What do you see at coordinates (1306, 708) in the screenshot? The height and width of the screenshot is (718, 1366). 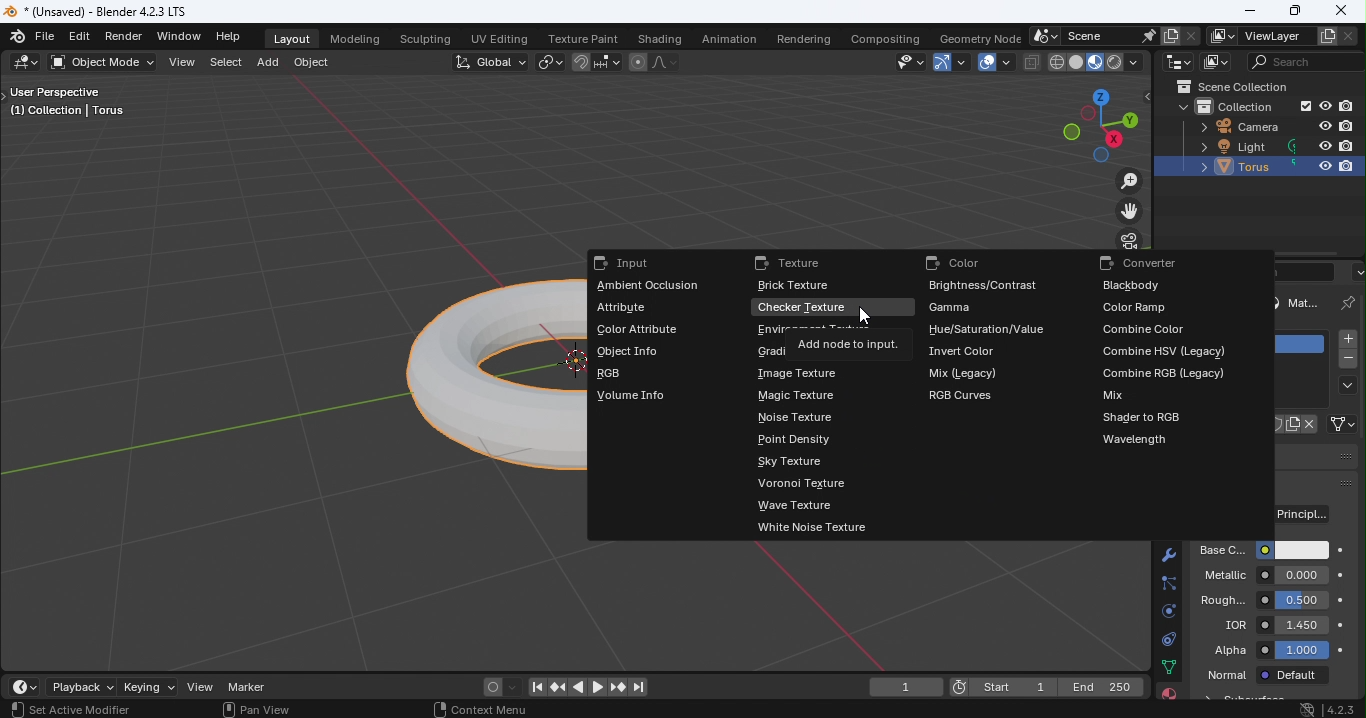 I see `System update` at bounding box center [1306, 708].